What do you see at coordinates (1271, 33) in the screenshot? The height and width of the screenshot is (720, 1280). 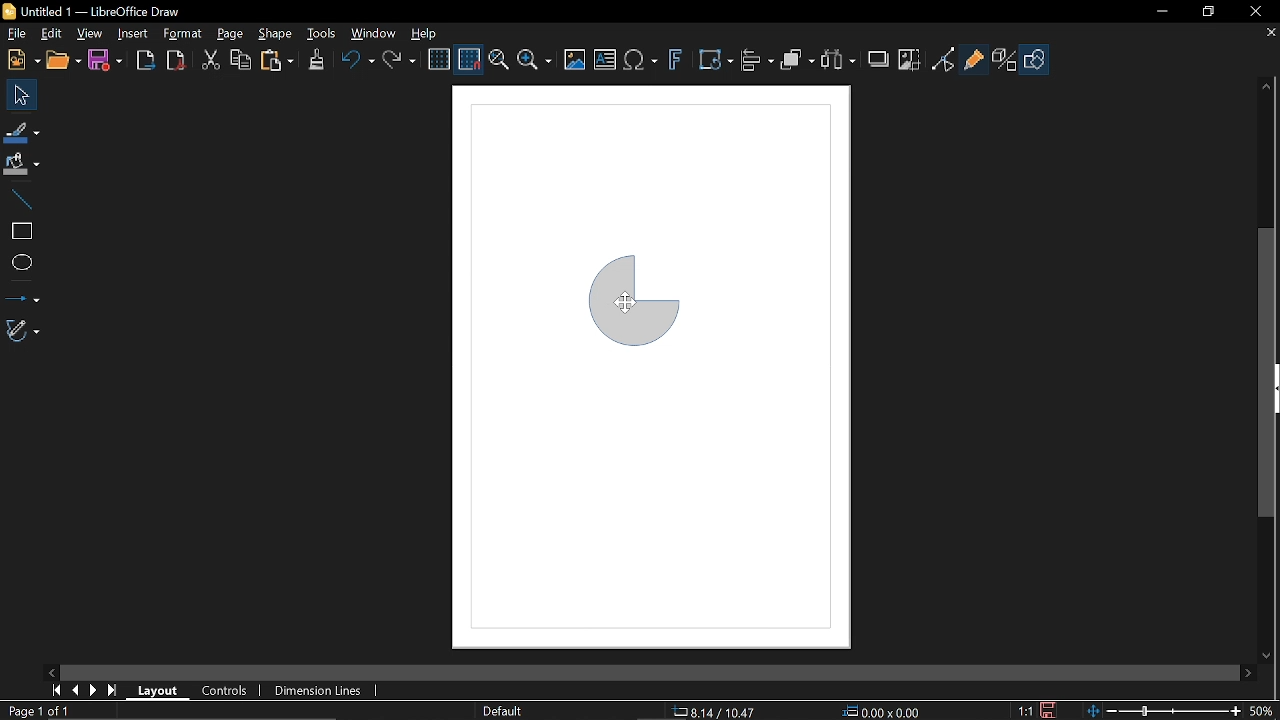 I see `Close tab` at bounding box center [1271, 33].